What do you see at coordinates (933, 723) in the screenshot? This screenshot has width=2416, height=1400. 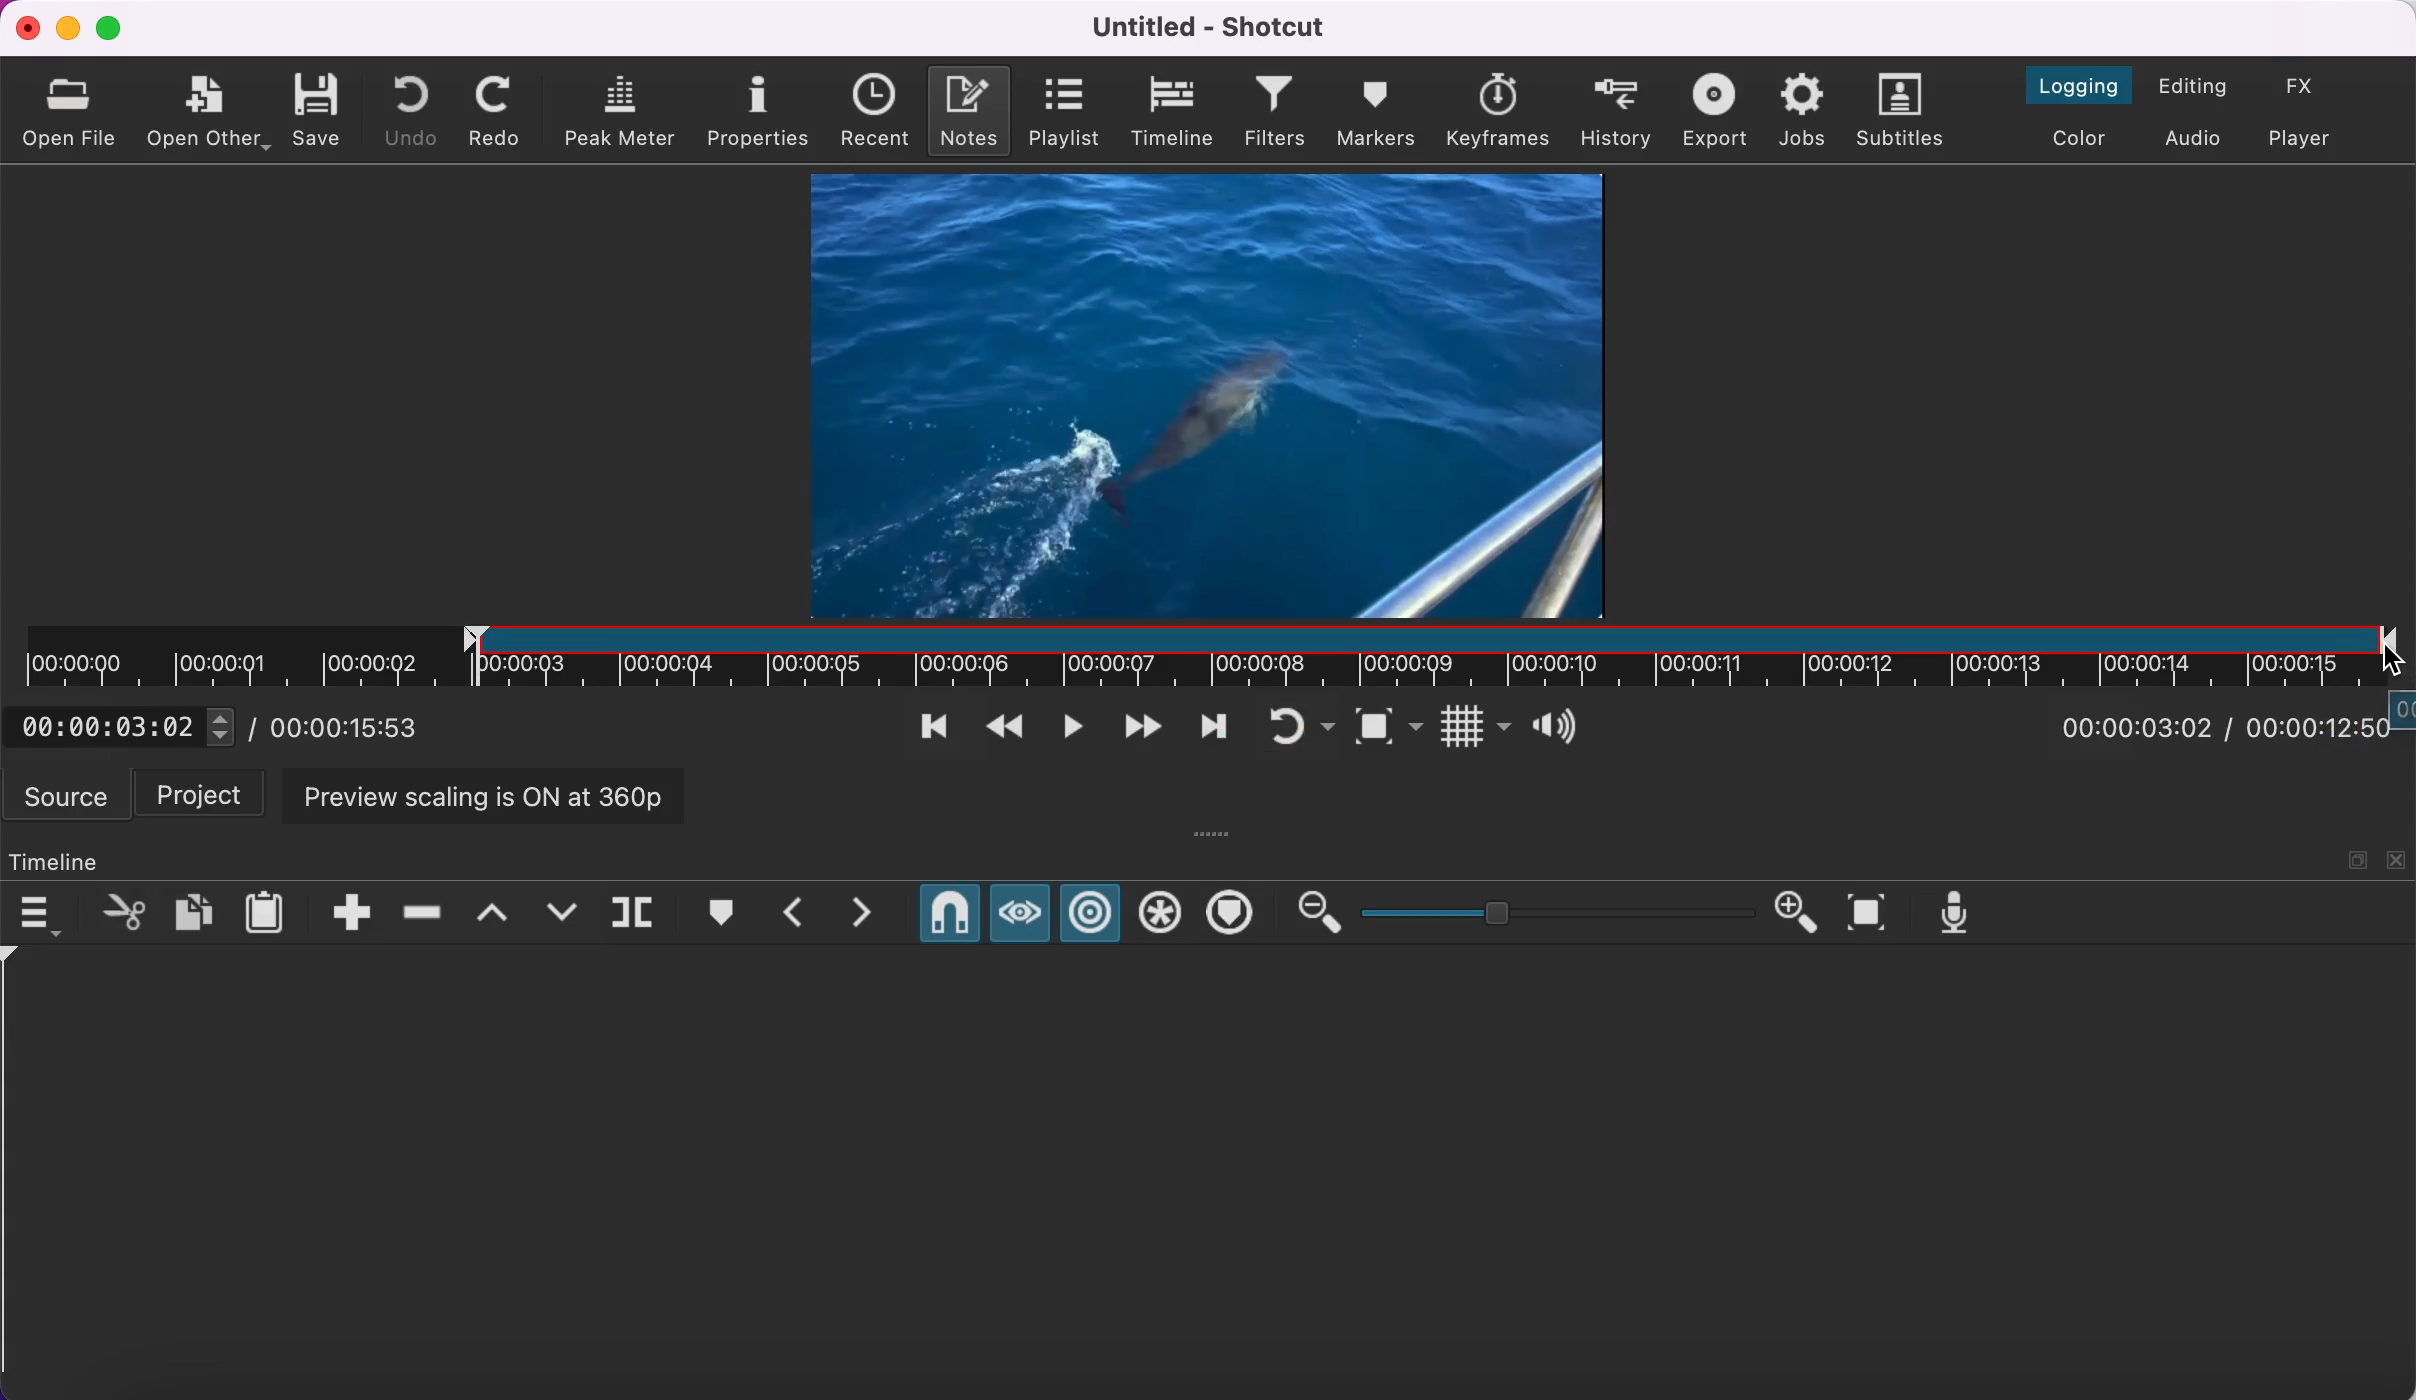 I see `skip to previous point` at bounding box center [933, 723].